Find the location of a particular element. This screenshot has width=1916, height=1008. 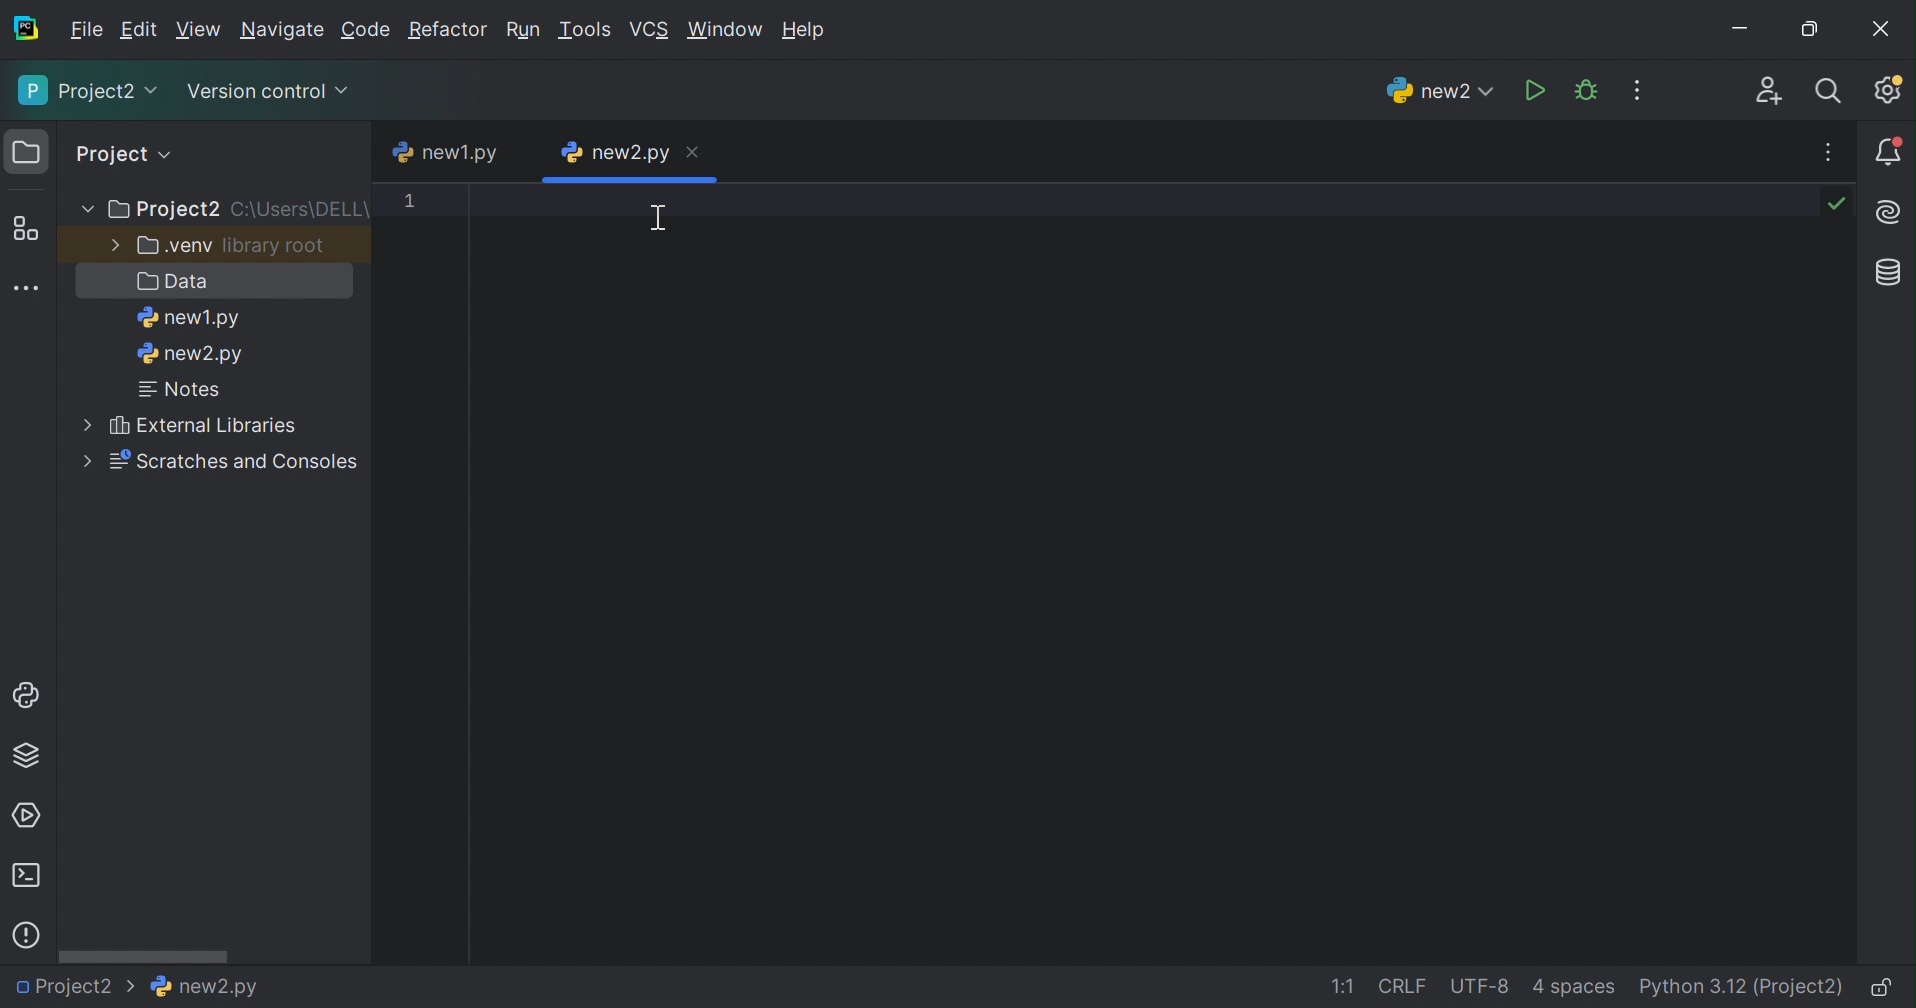

new1.py is located at coordinates (448, 150).